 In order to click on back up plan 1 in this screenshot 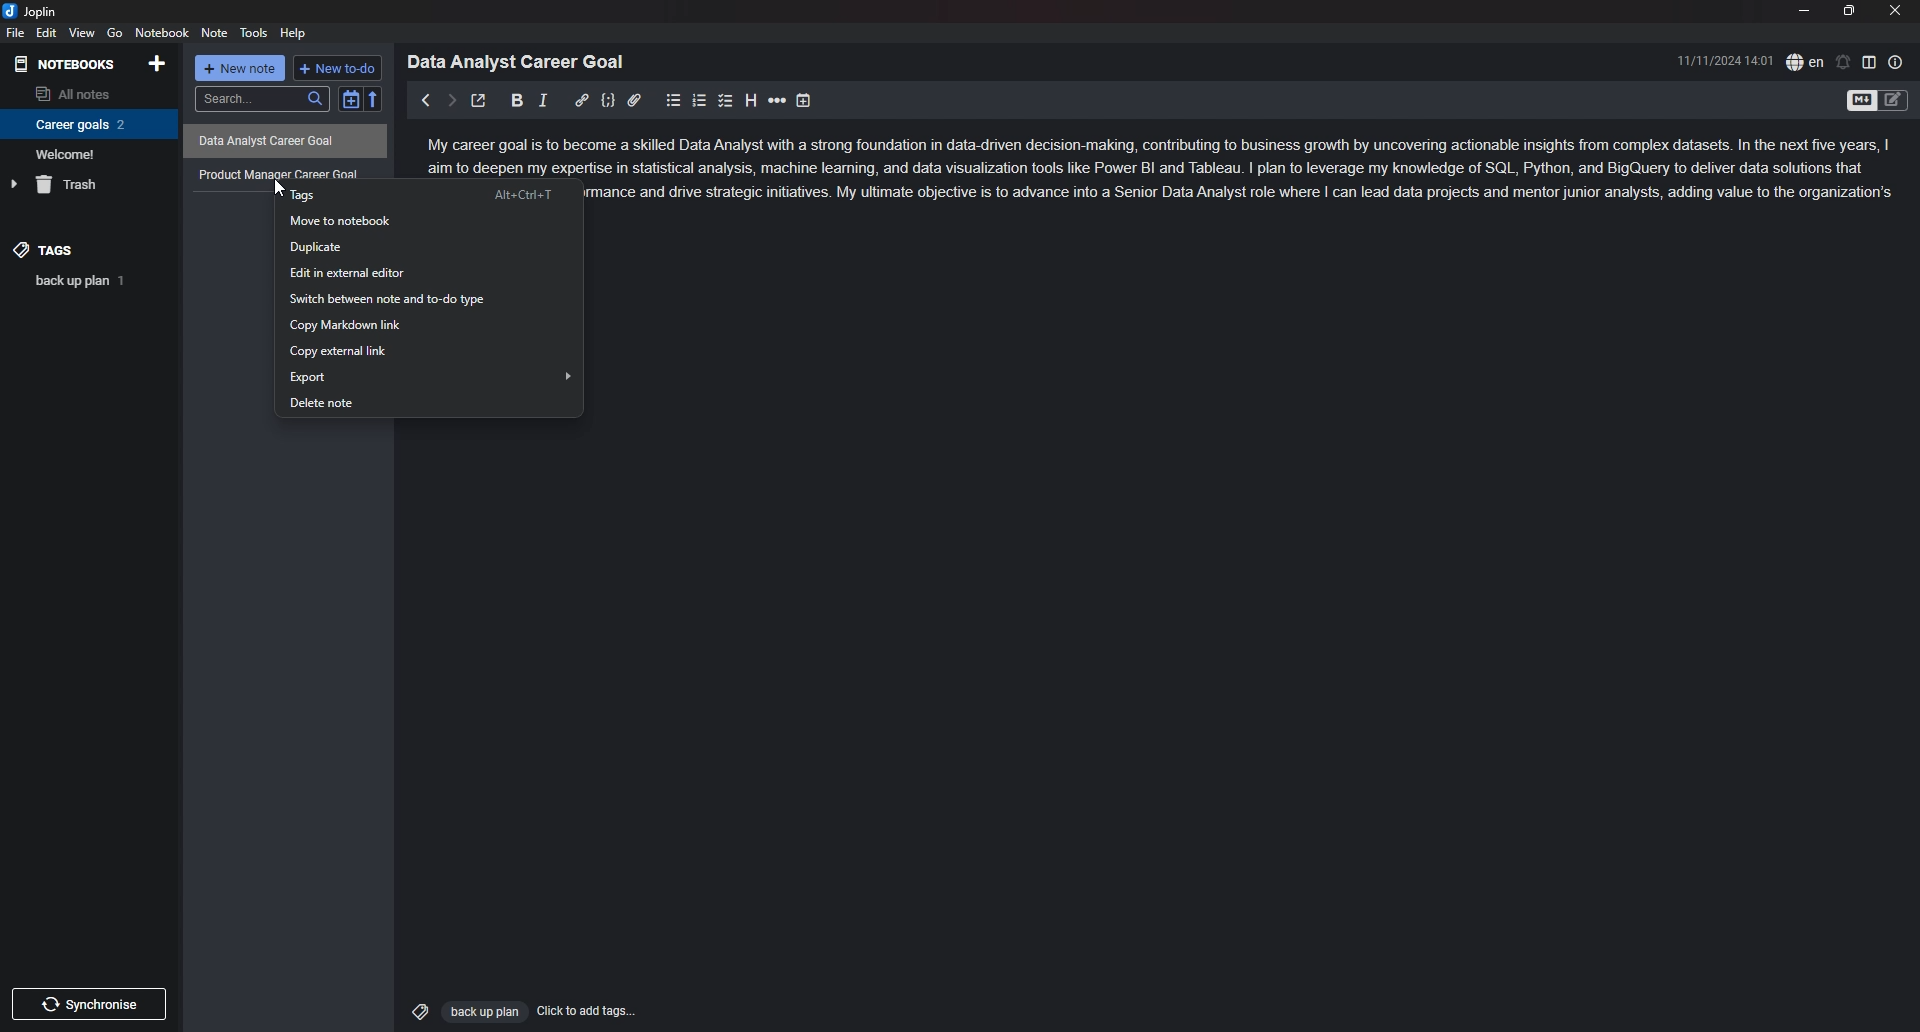, I will do `click(92, 280)`.